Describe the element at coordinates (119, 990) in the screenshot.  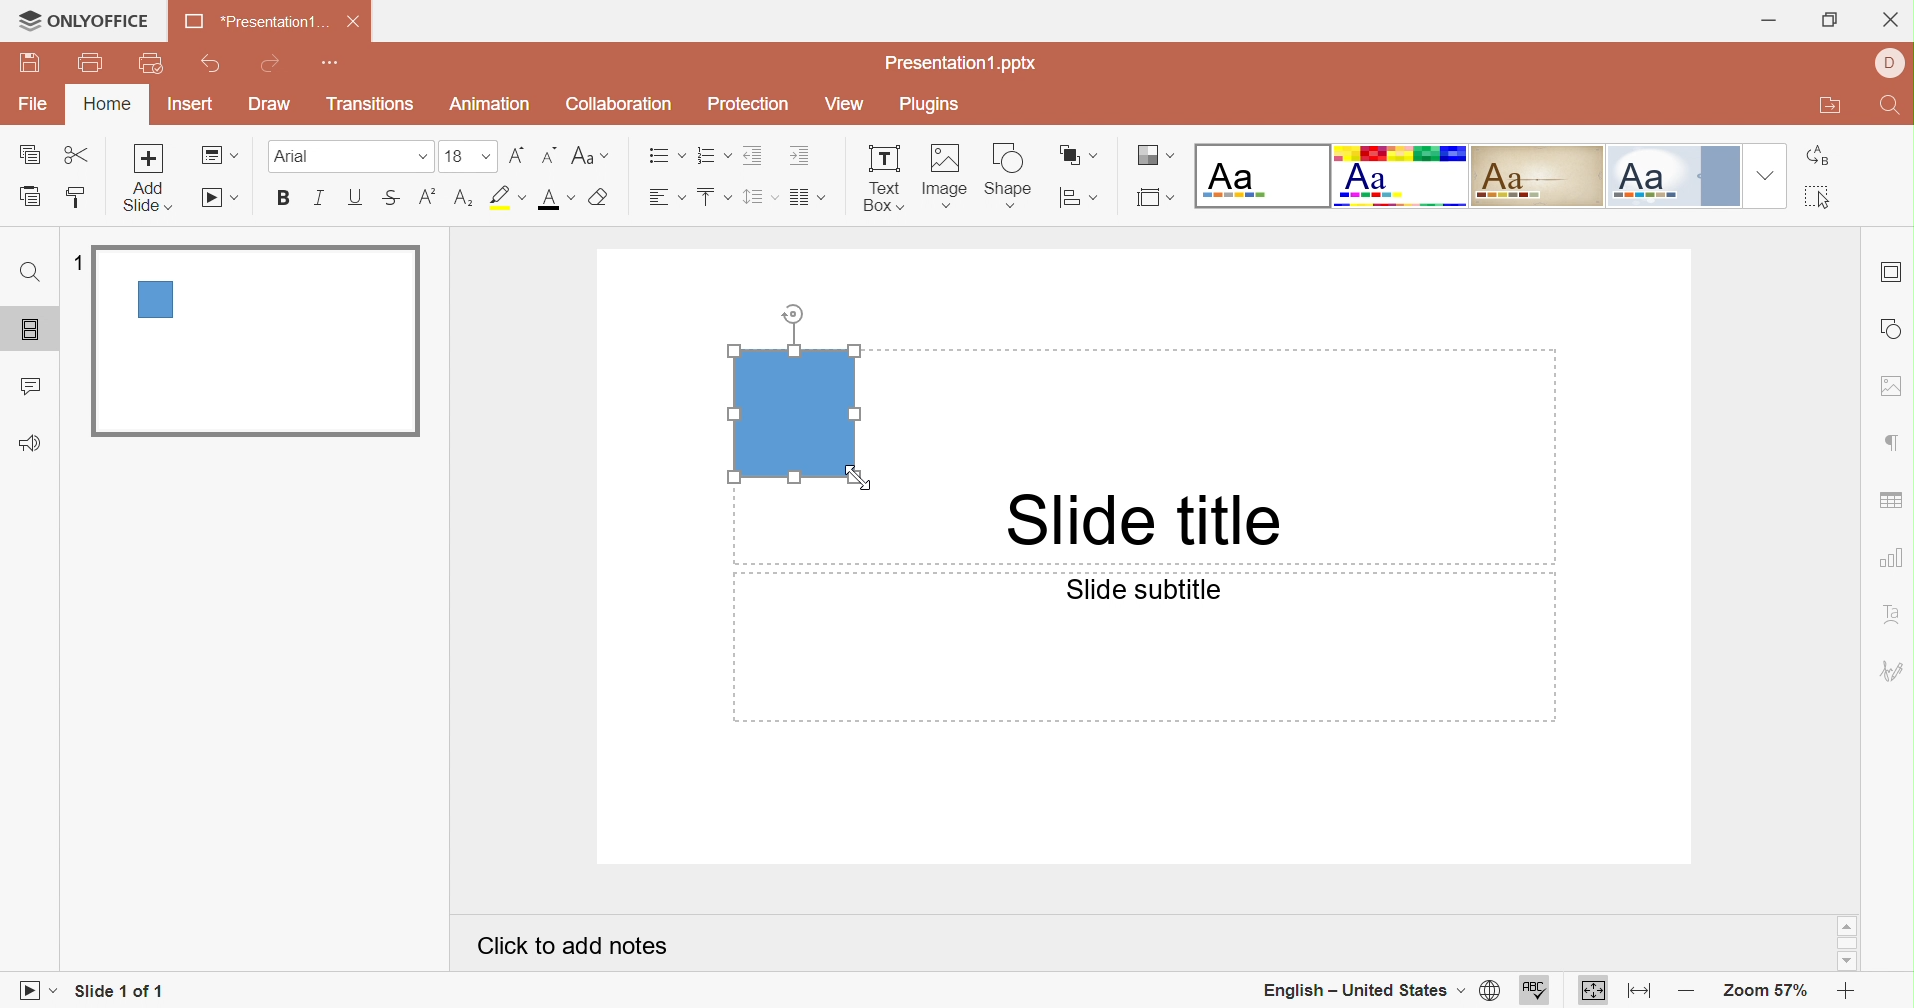
I see `Slide 1 of 1` at that location.